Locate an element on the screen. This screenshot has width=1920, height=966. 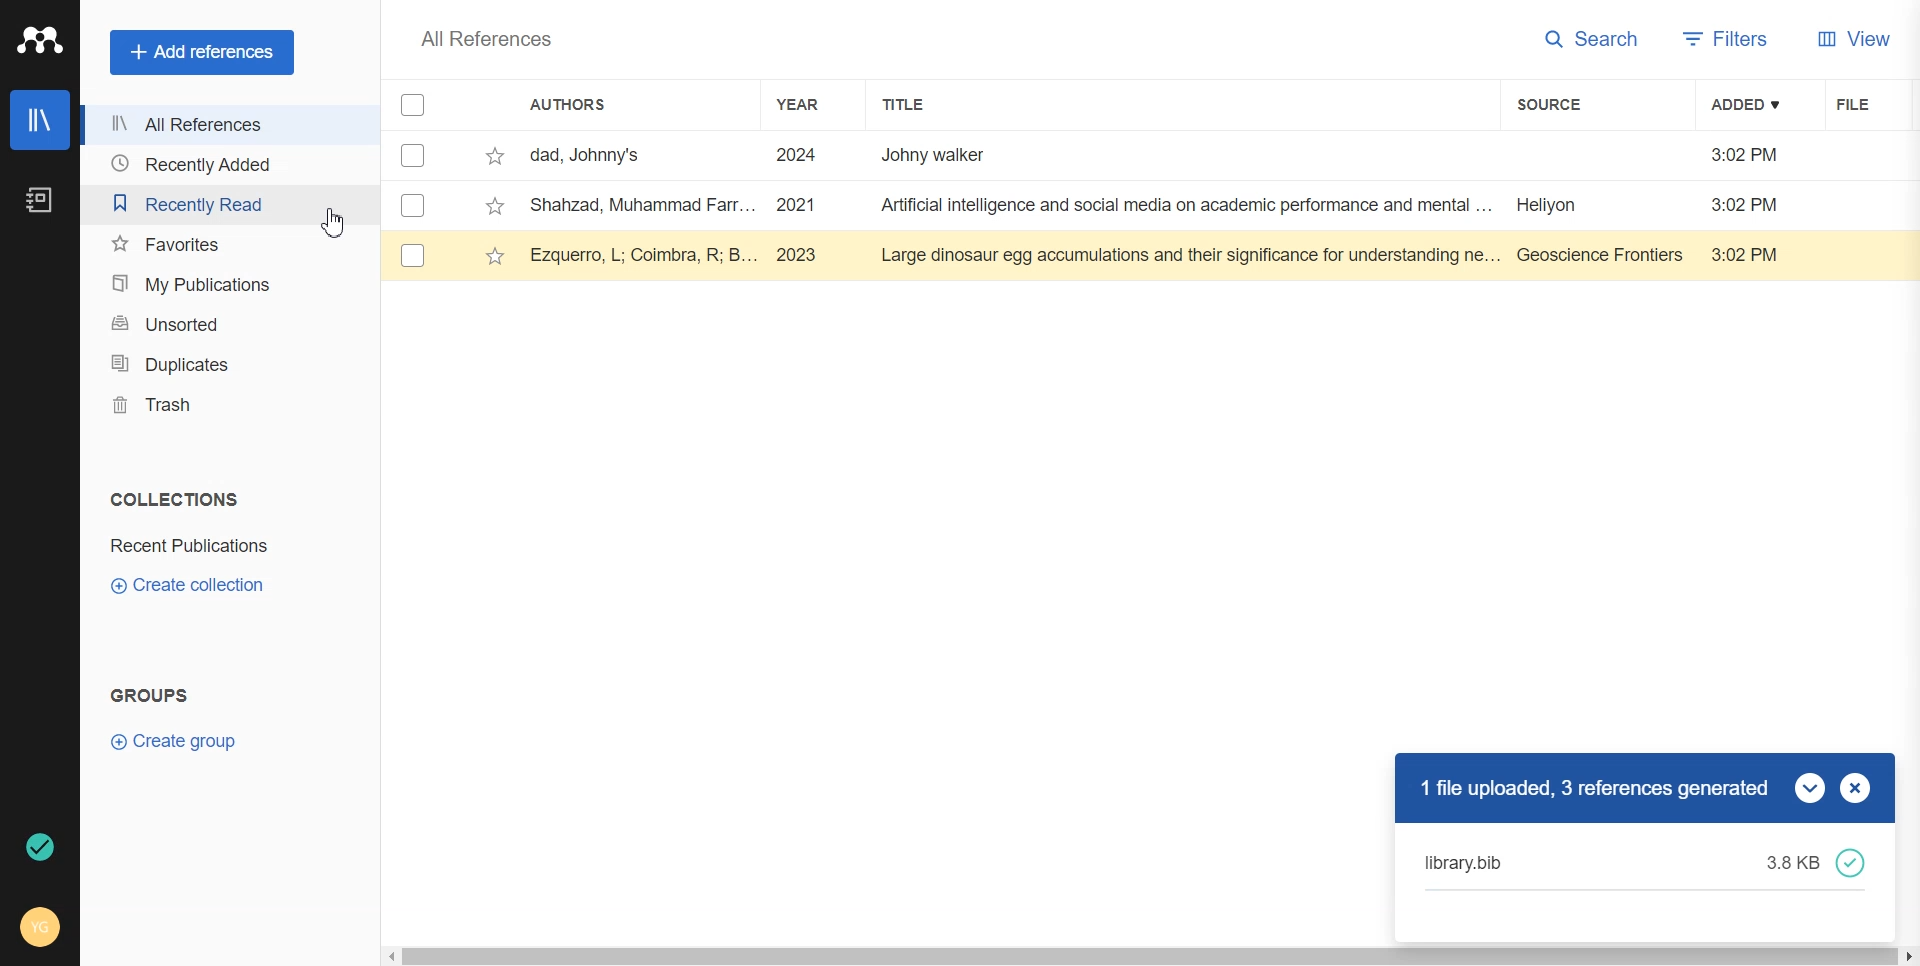
Favorites is located at coordinates (225, 239).